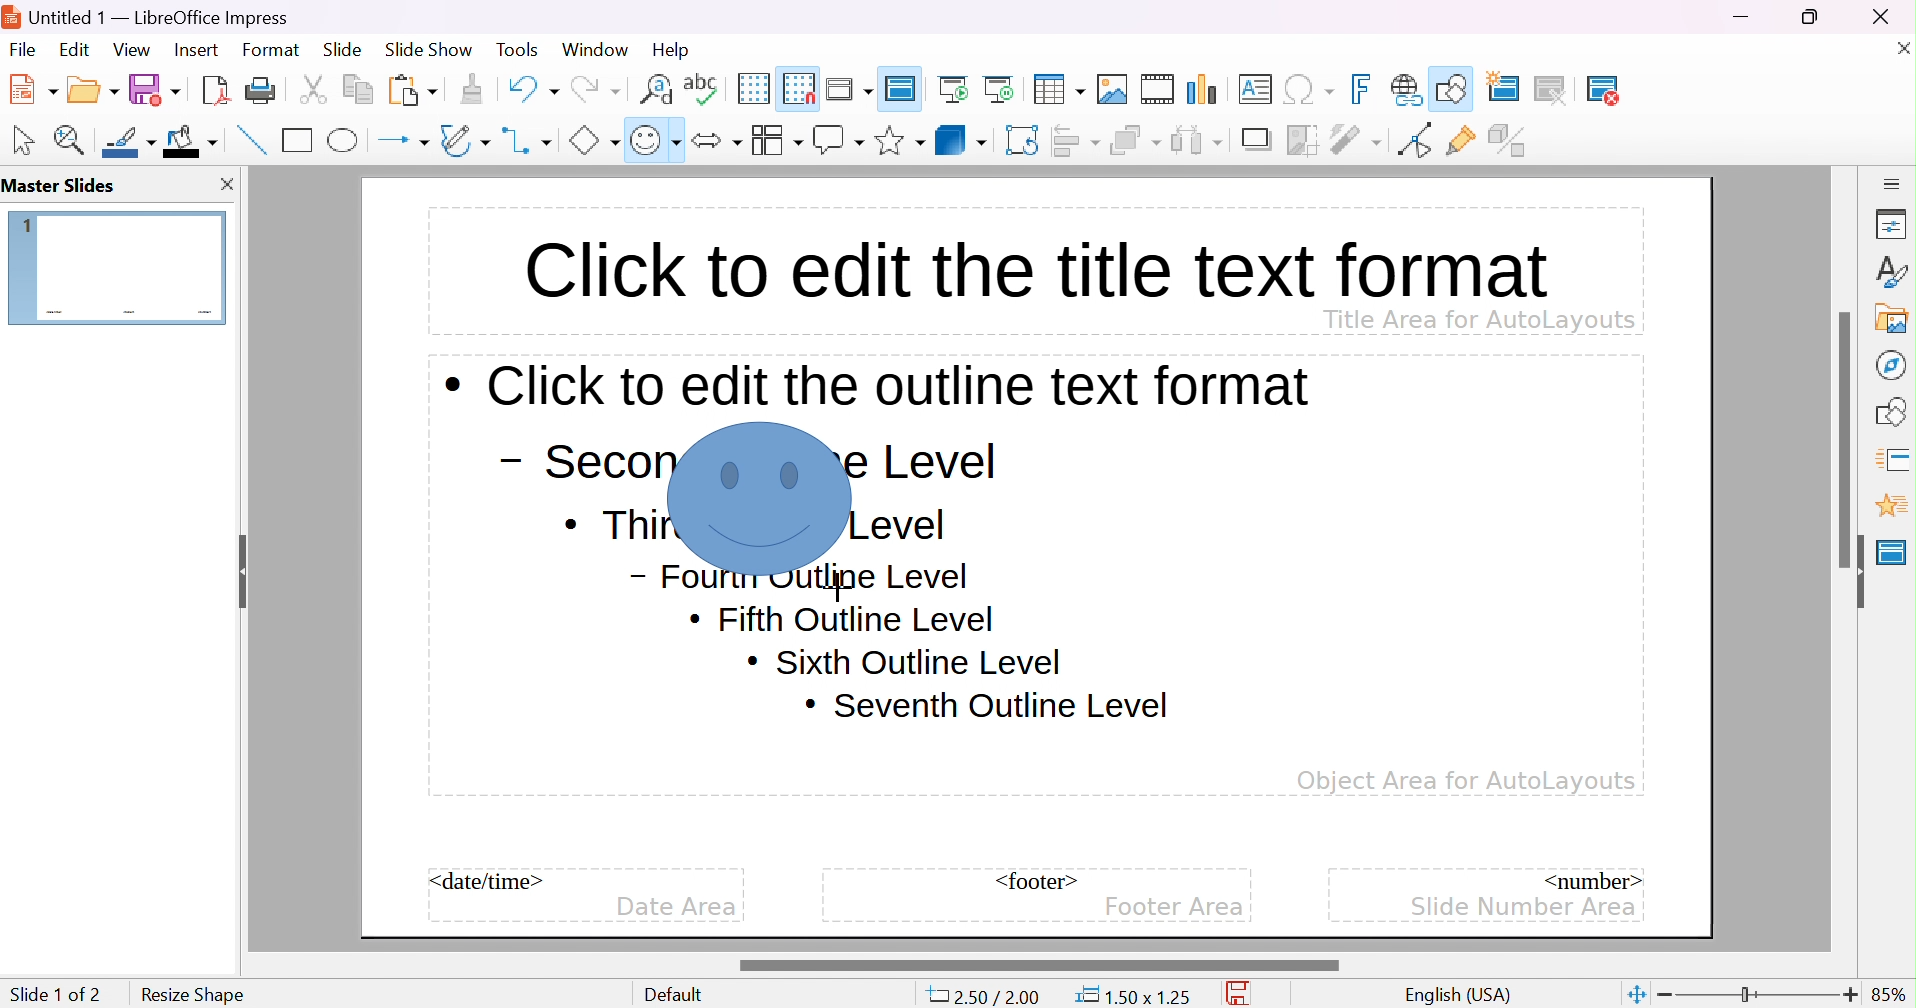 The image size is (1916, 1008). What do you see at coordinates (673, 50) in the screenshot?
I see `help` at bounding box center [673, 50].